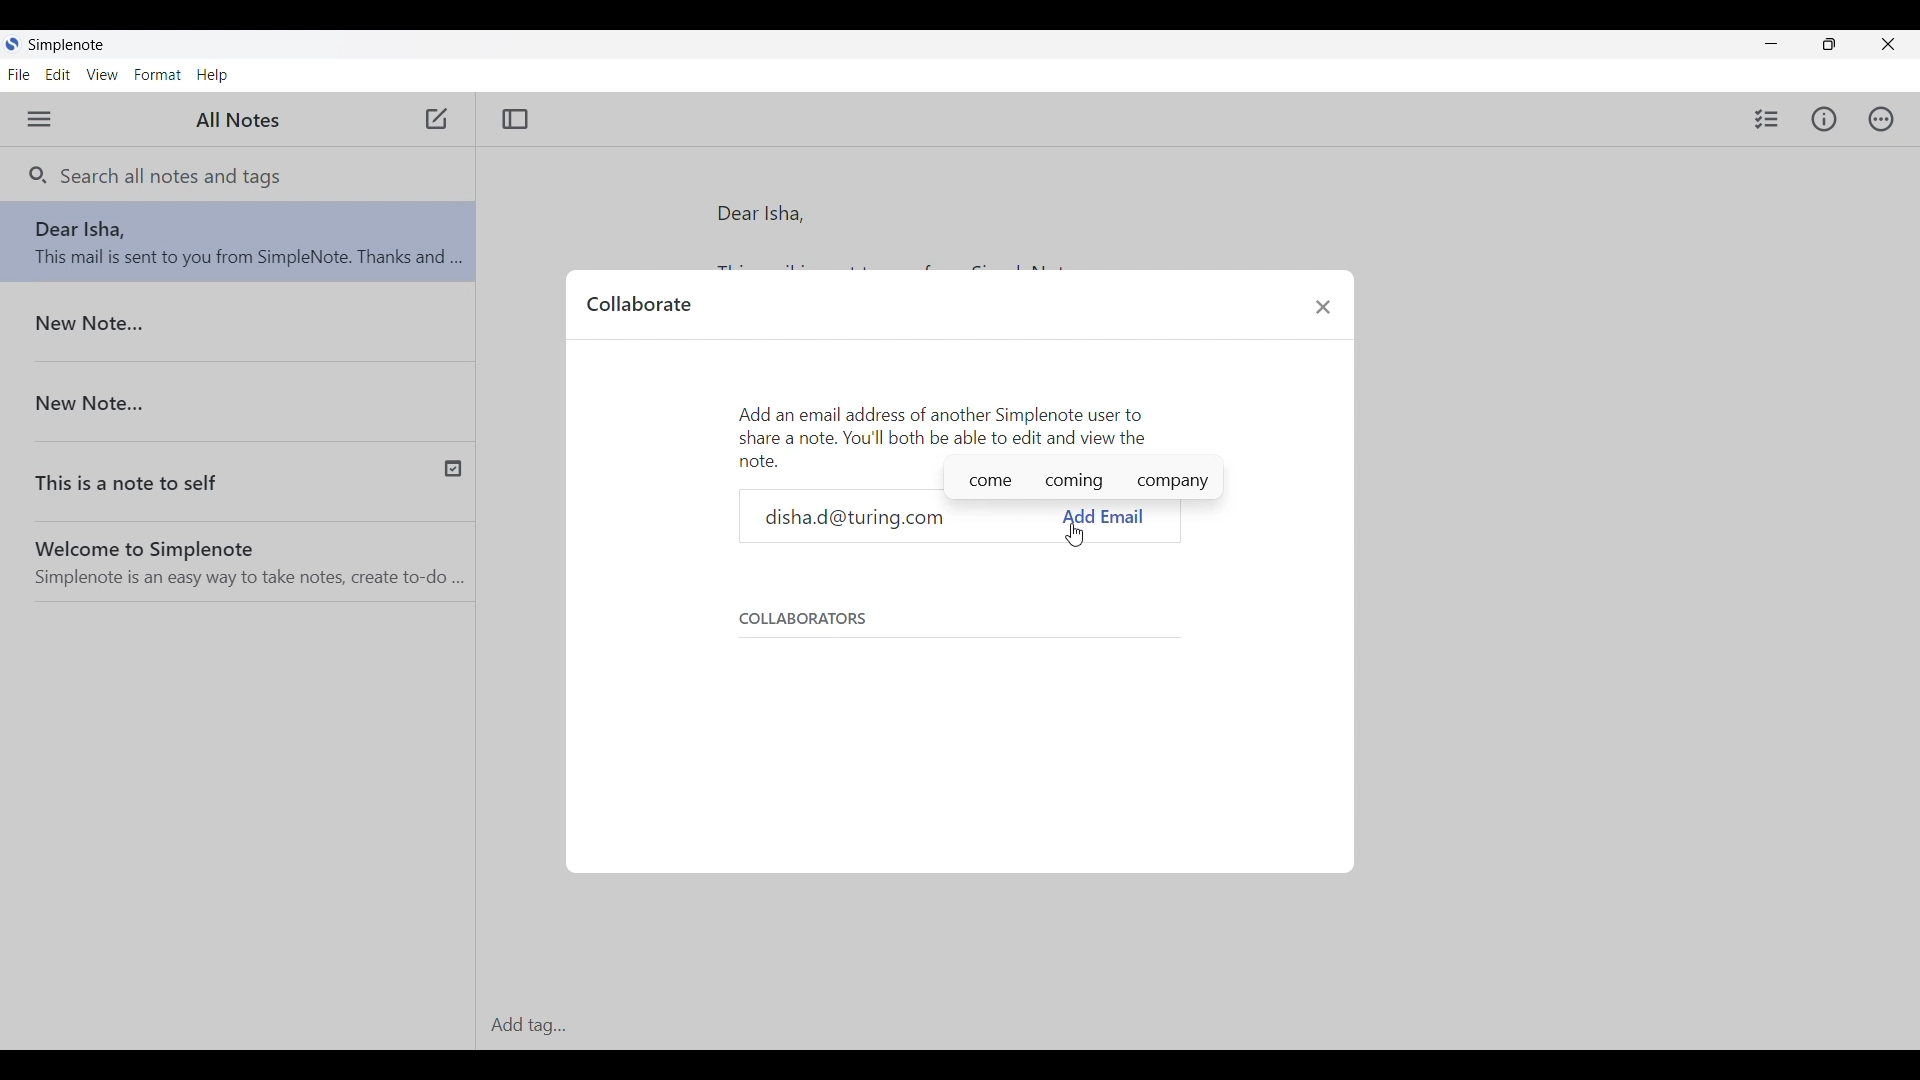 Image resolution: width=1920 pixels, height=1080 pixels. I want to click on Published, so click(466, 466).